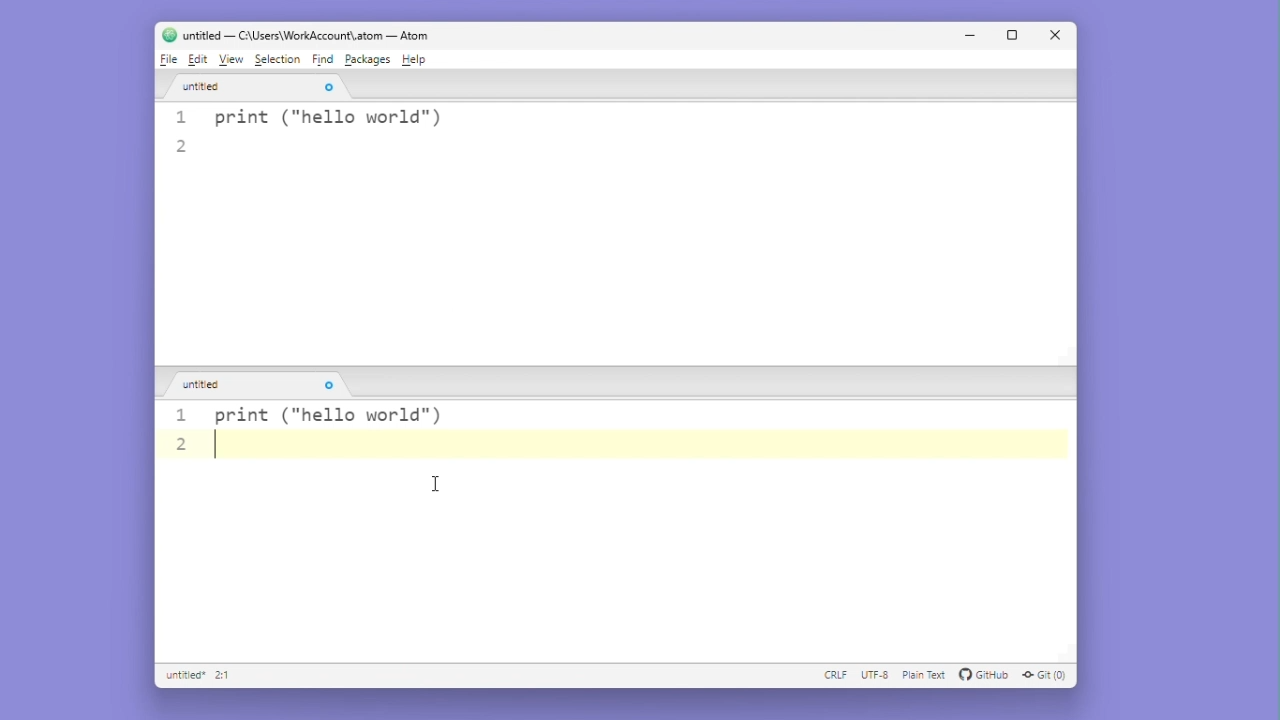 This screenshot has width=1280, height=720. Describe the element at coordinates (1053, 35) in the screenshot. I see `Close` at that location.